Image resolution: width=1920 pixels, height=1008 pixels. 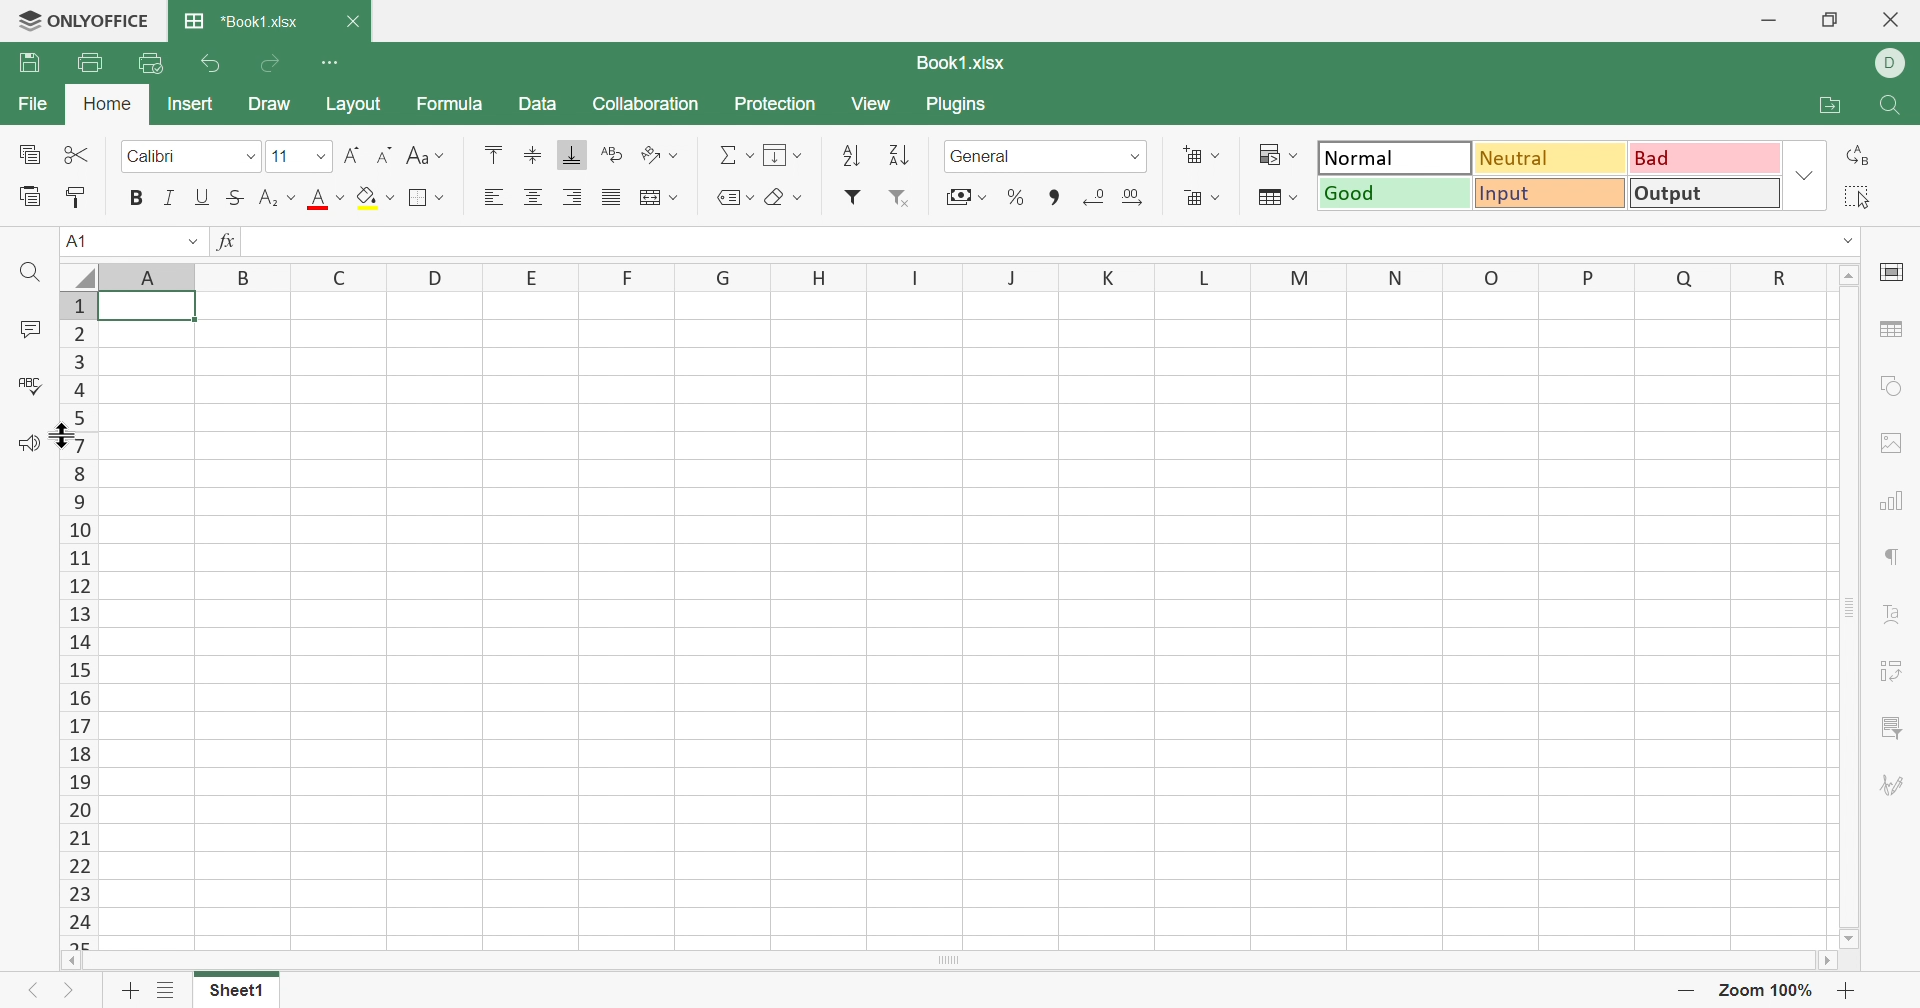 I want to click on Customize Quick Access Toolbar, so click(x=329, y=60).